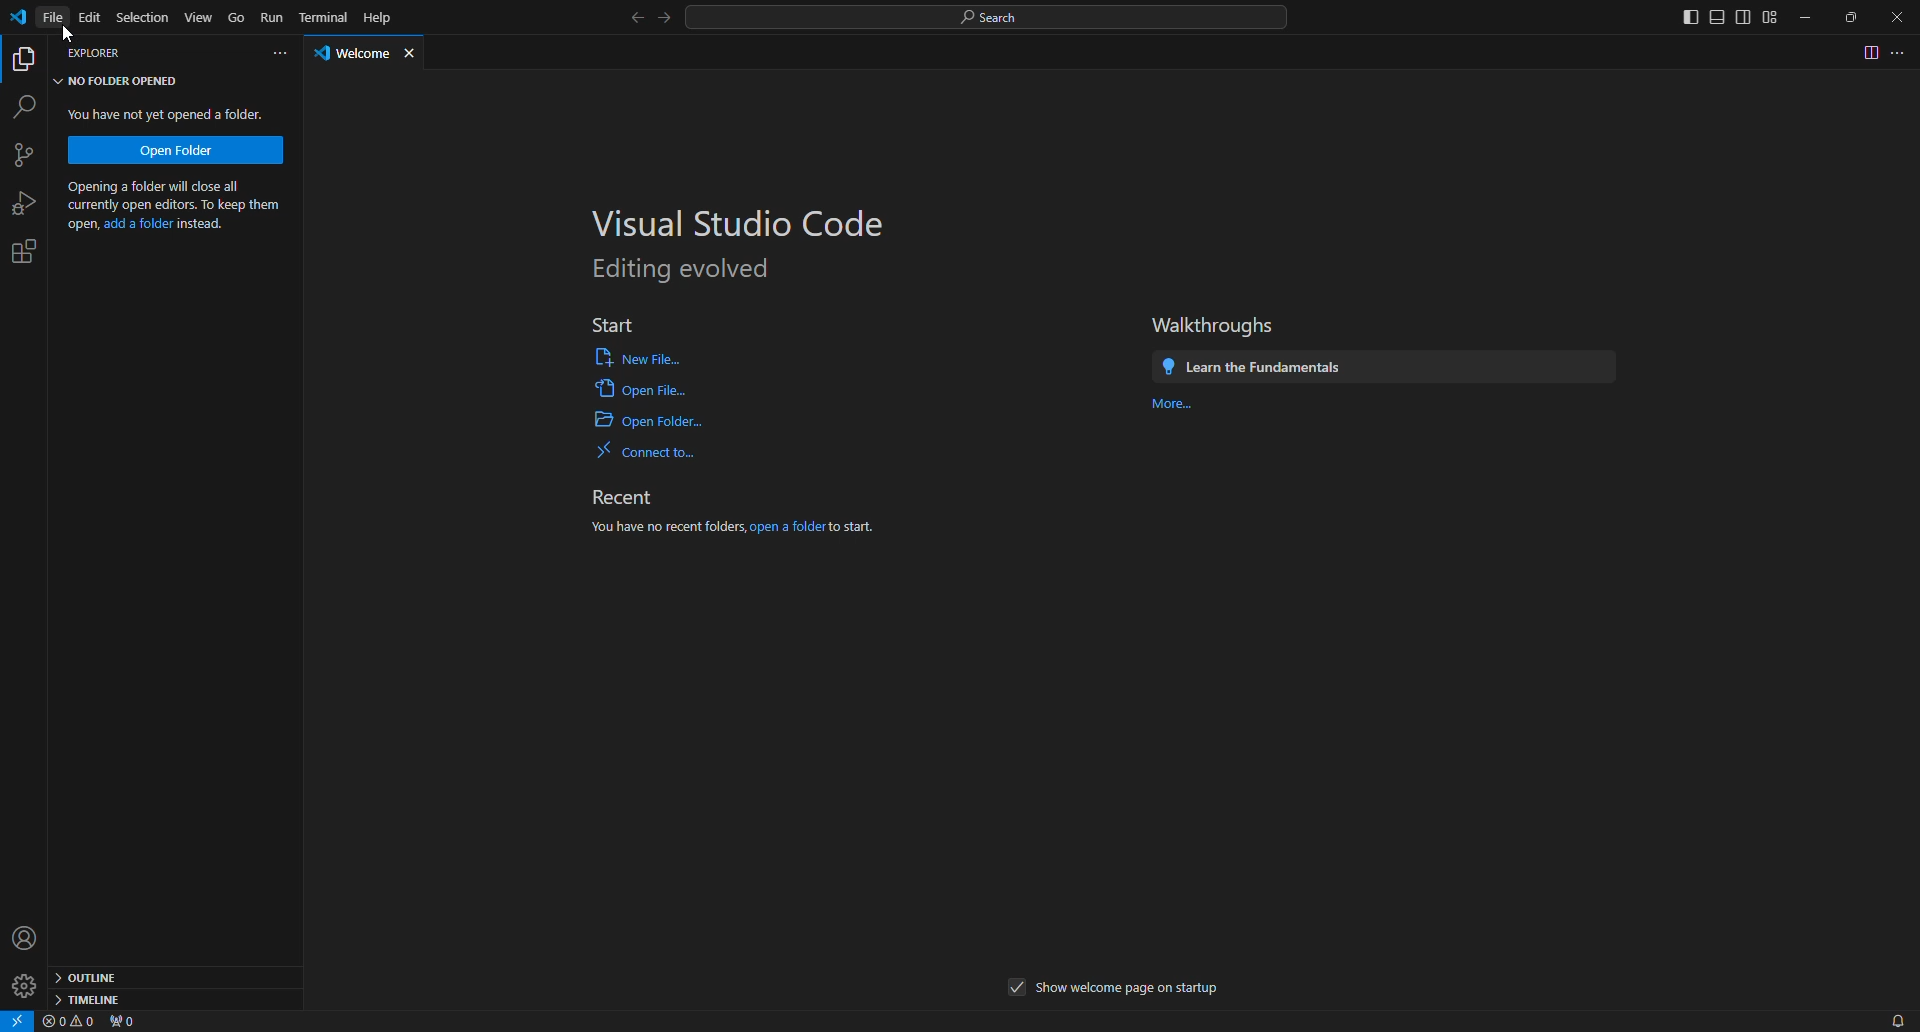 The width and height of the screenshot is (1920, 1032). I want to click on toggle primary sidebar, so click(1689, 17).